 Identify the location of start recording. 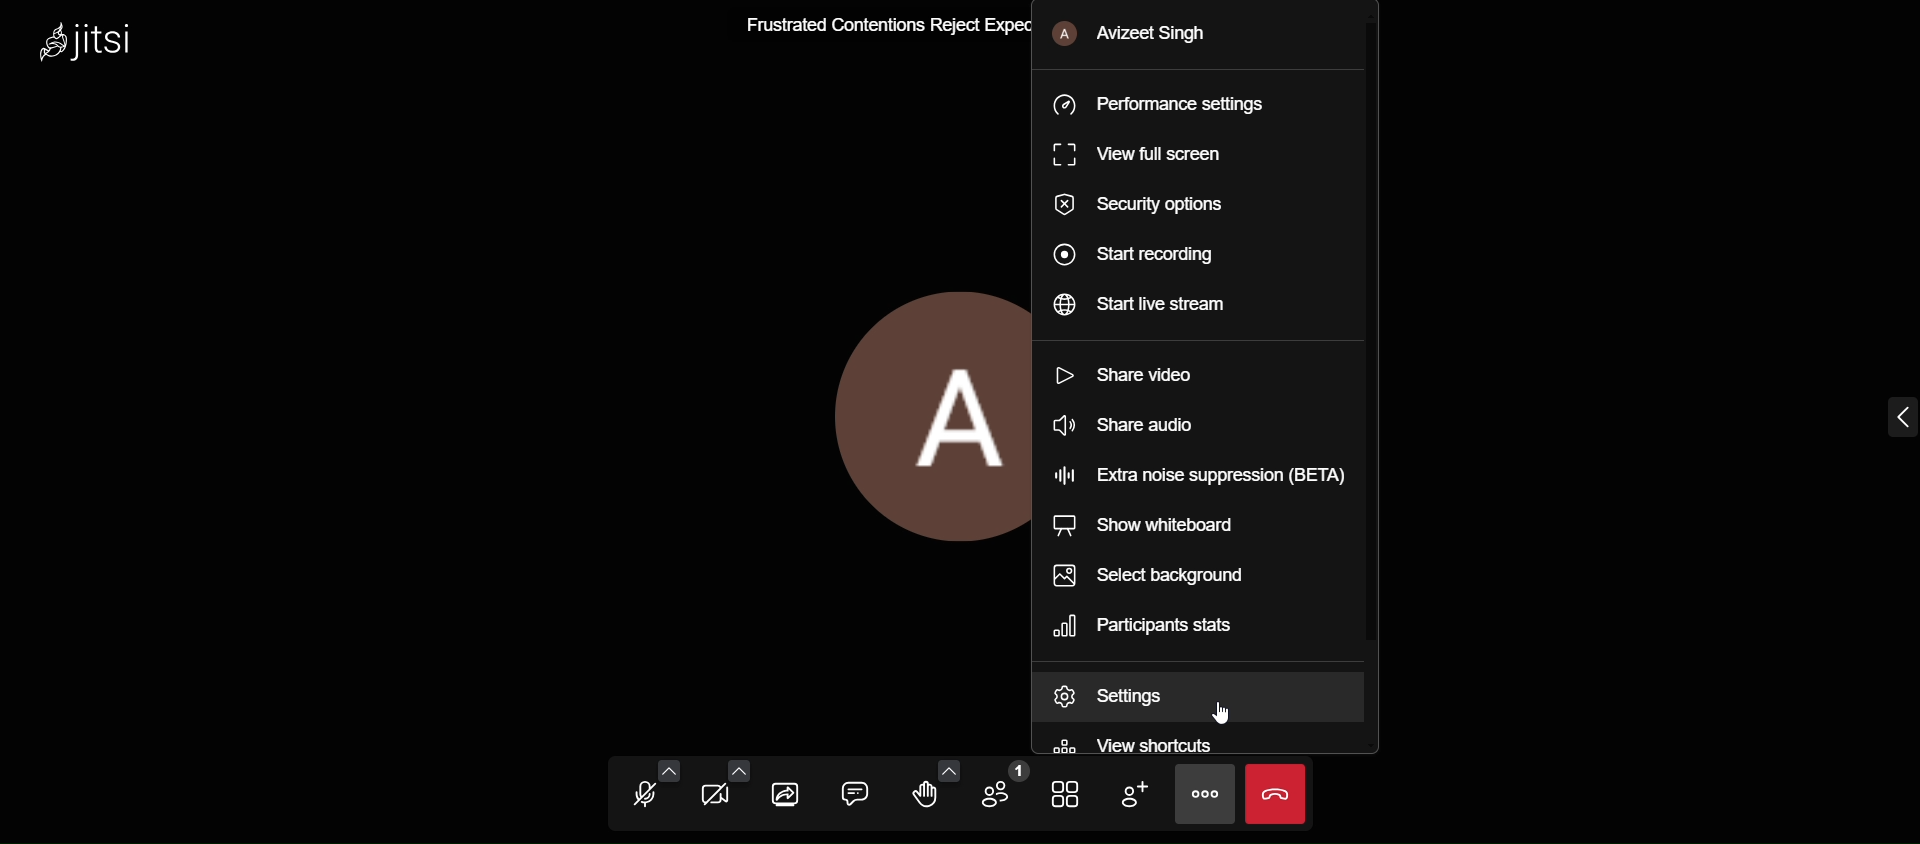
(1148, 257).